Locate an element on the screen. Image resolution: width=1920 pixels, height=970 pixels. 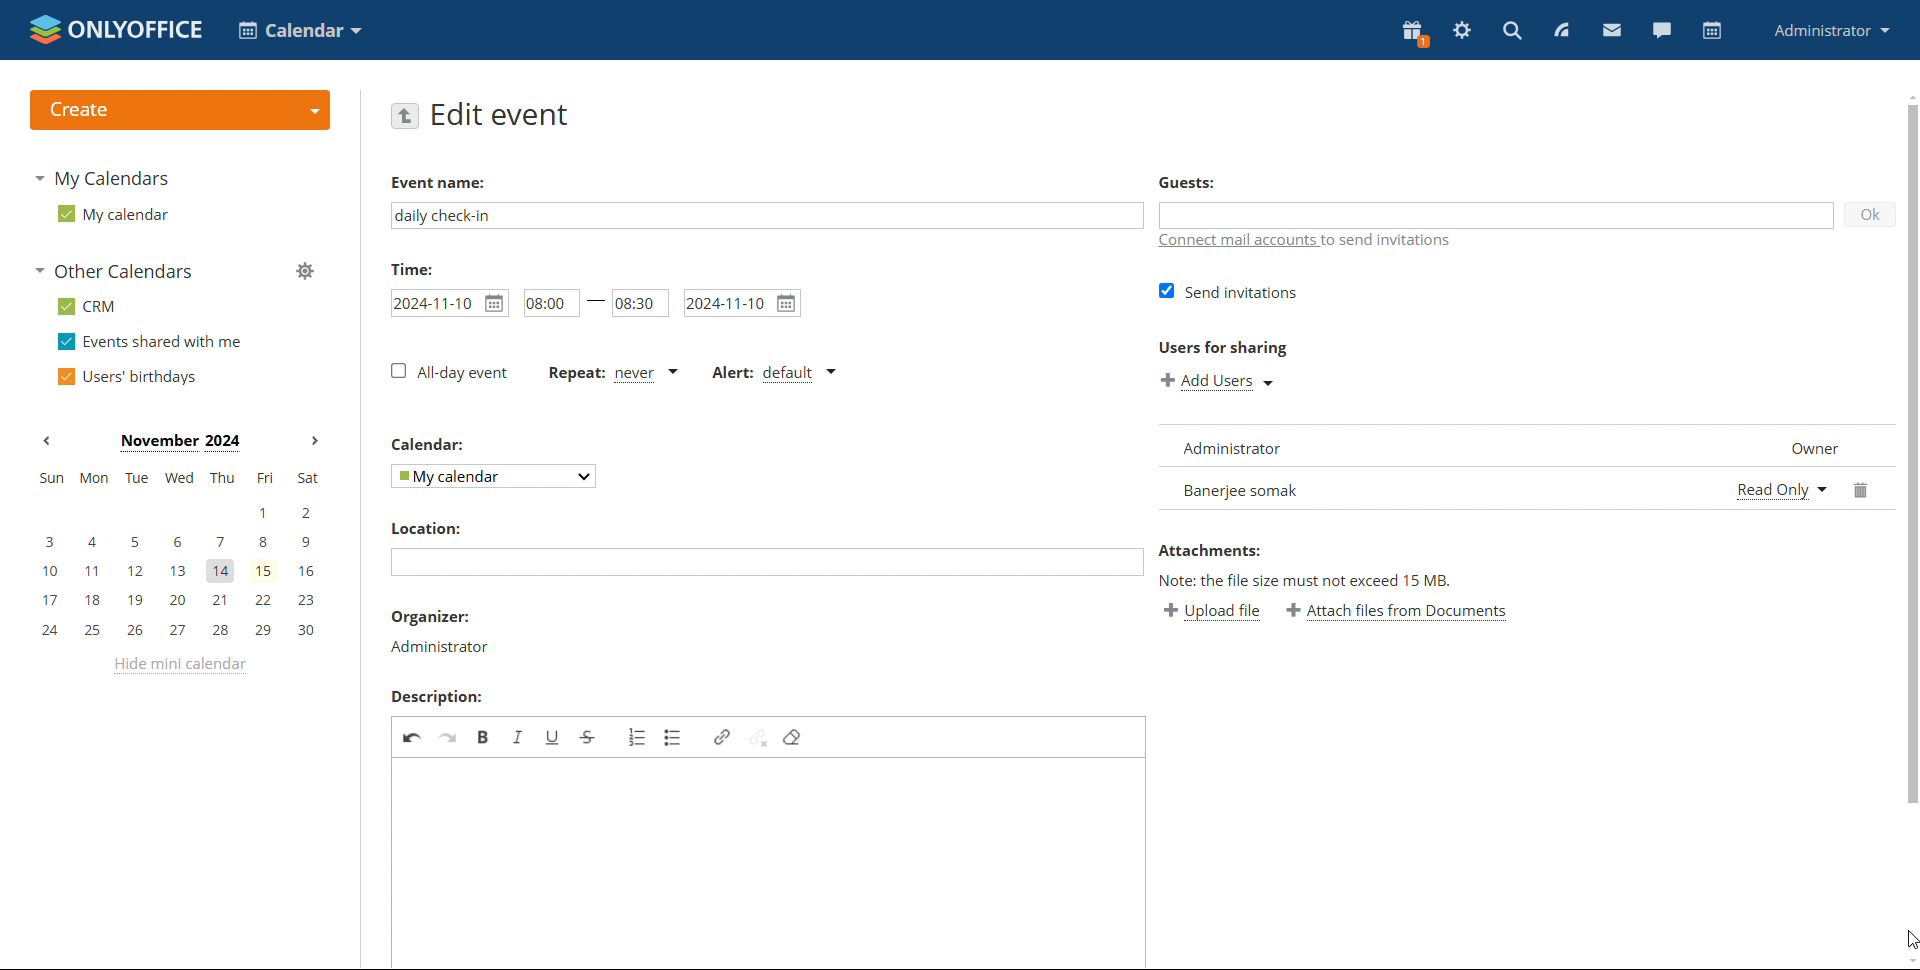
calendar: is located at coordinates (432, 447).